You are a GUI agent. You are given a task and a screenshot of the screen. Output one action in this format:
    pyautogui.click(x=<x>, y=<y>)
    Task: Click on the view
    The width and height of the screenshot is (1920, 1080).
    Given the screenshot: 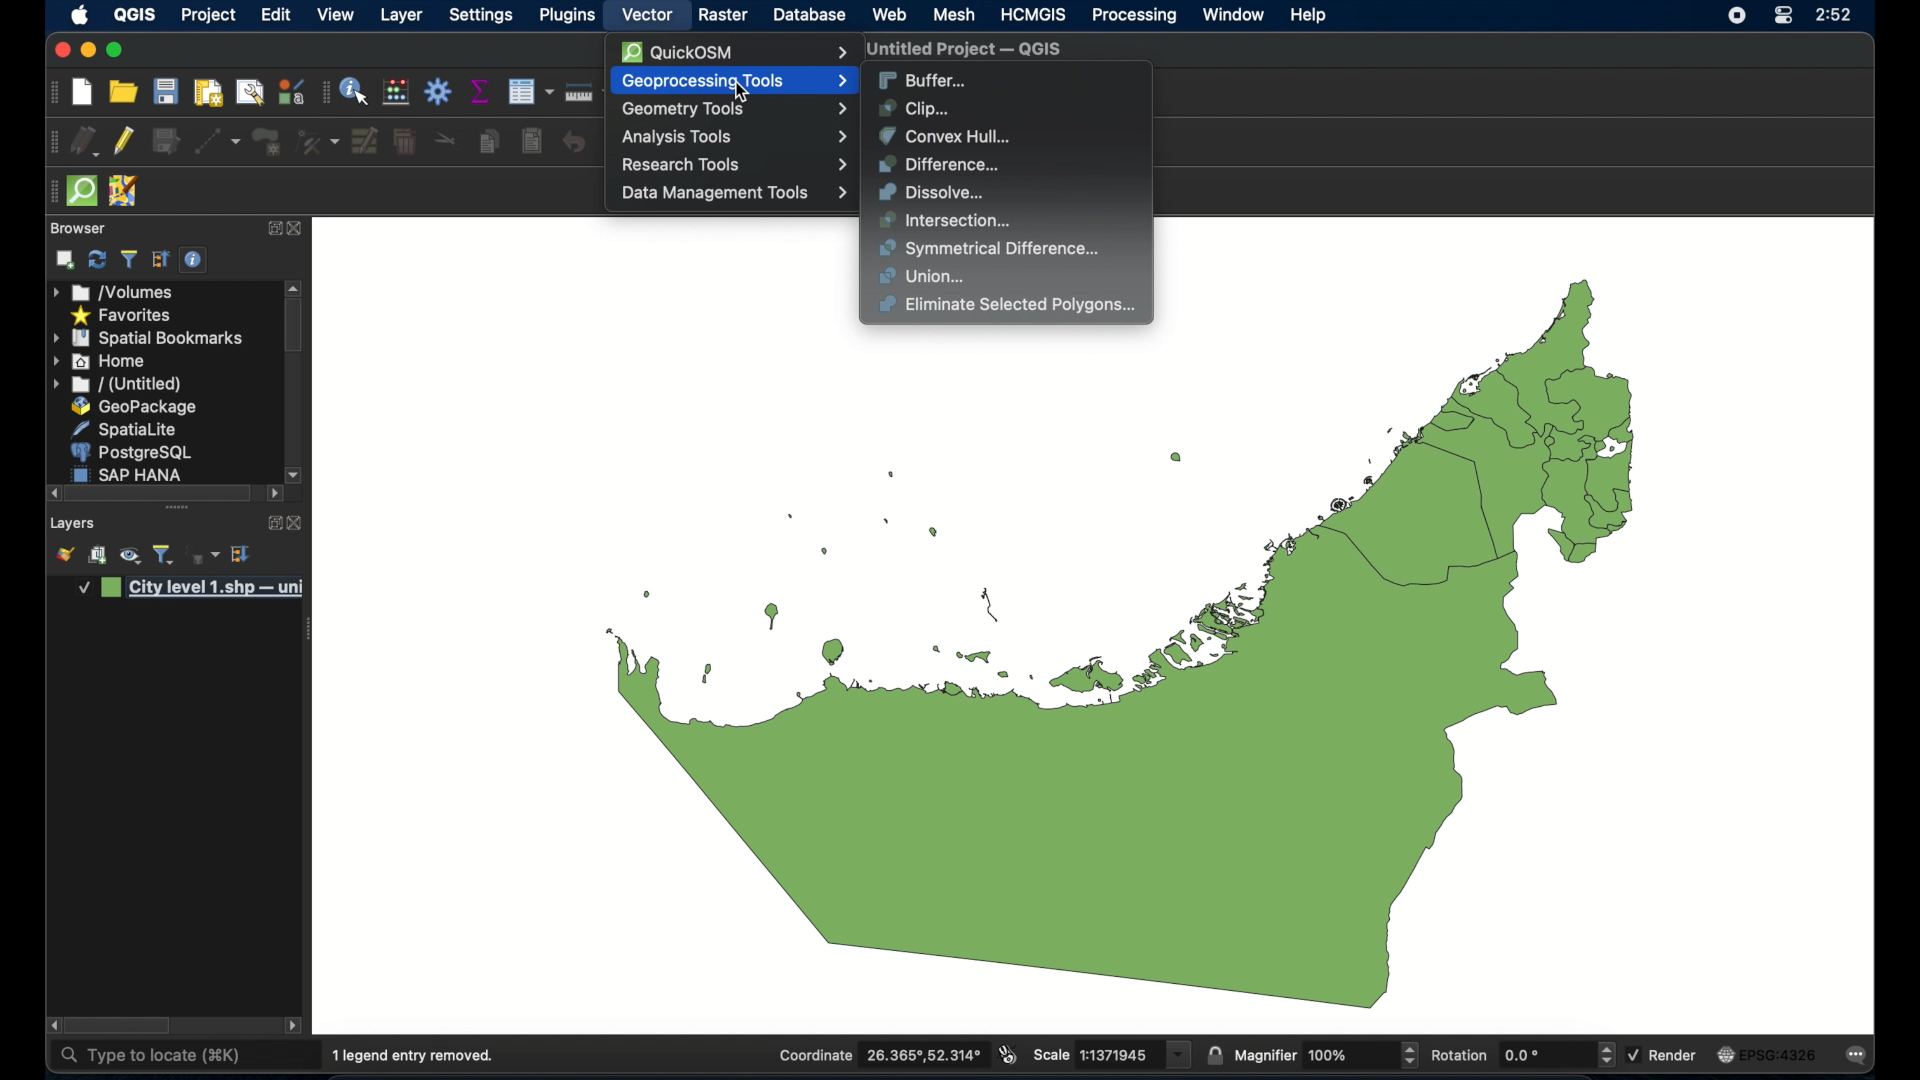 What is the action you would take?
    pyautogui.click(x=335, y=14)
    